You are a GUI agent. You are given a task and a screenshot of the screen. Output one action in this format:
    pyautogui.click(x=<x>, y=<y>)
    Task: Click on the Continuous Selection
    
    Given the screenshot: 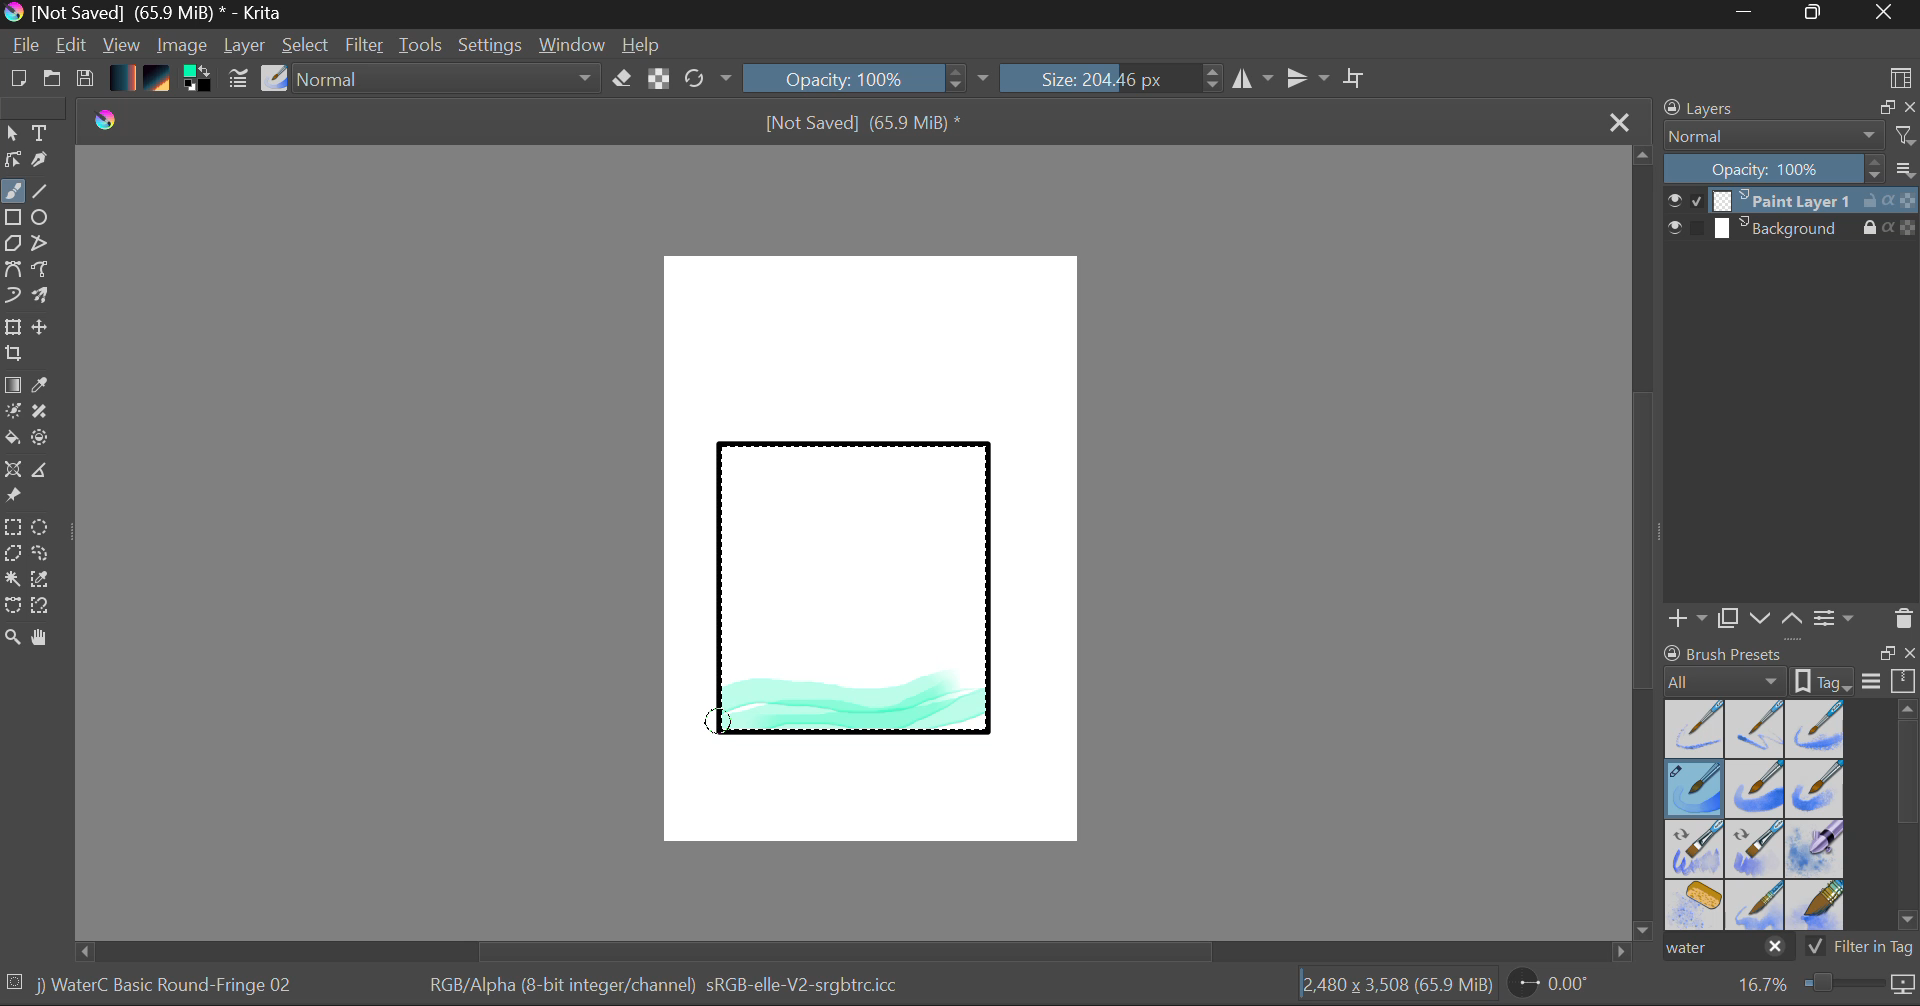 What is the action you would take?
    pyautogui.click(x=12, y=578)
    